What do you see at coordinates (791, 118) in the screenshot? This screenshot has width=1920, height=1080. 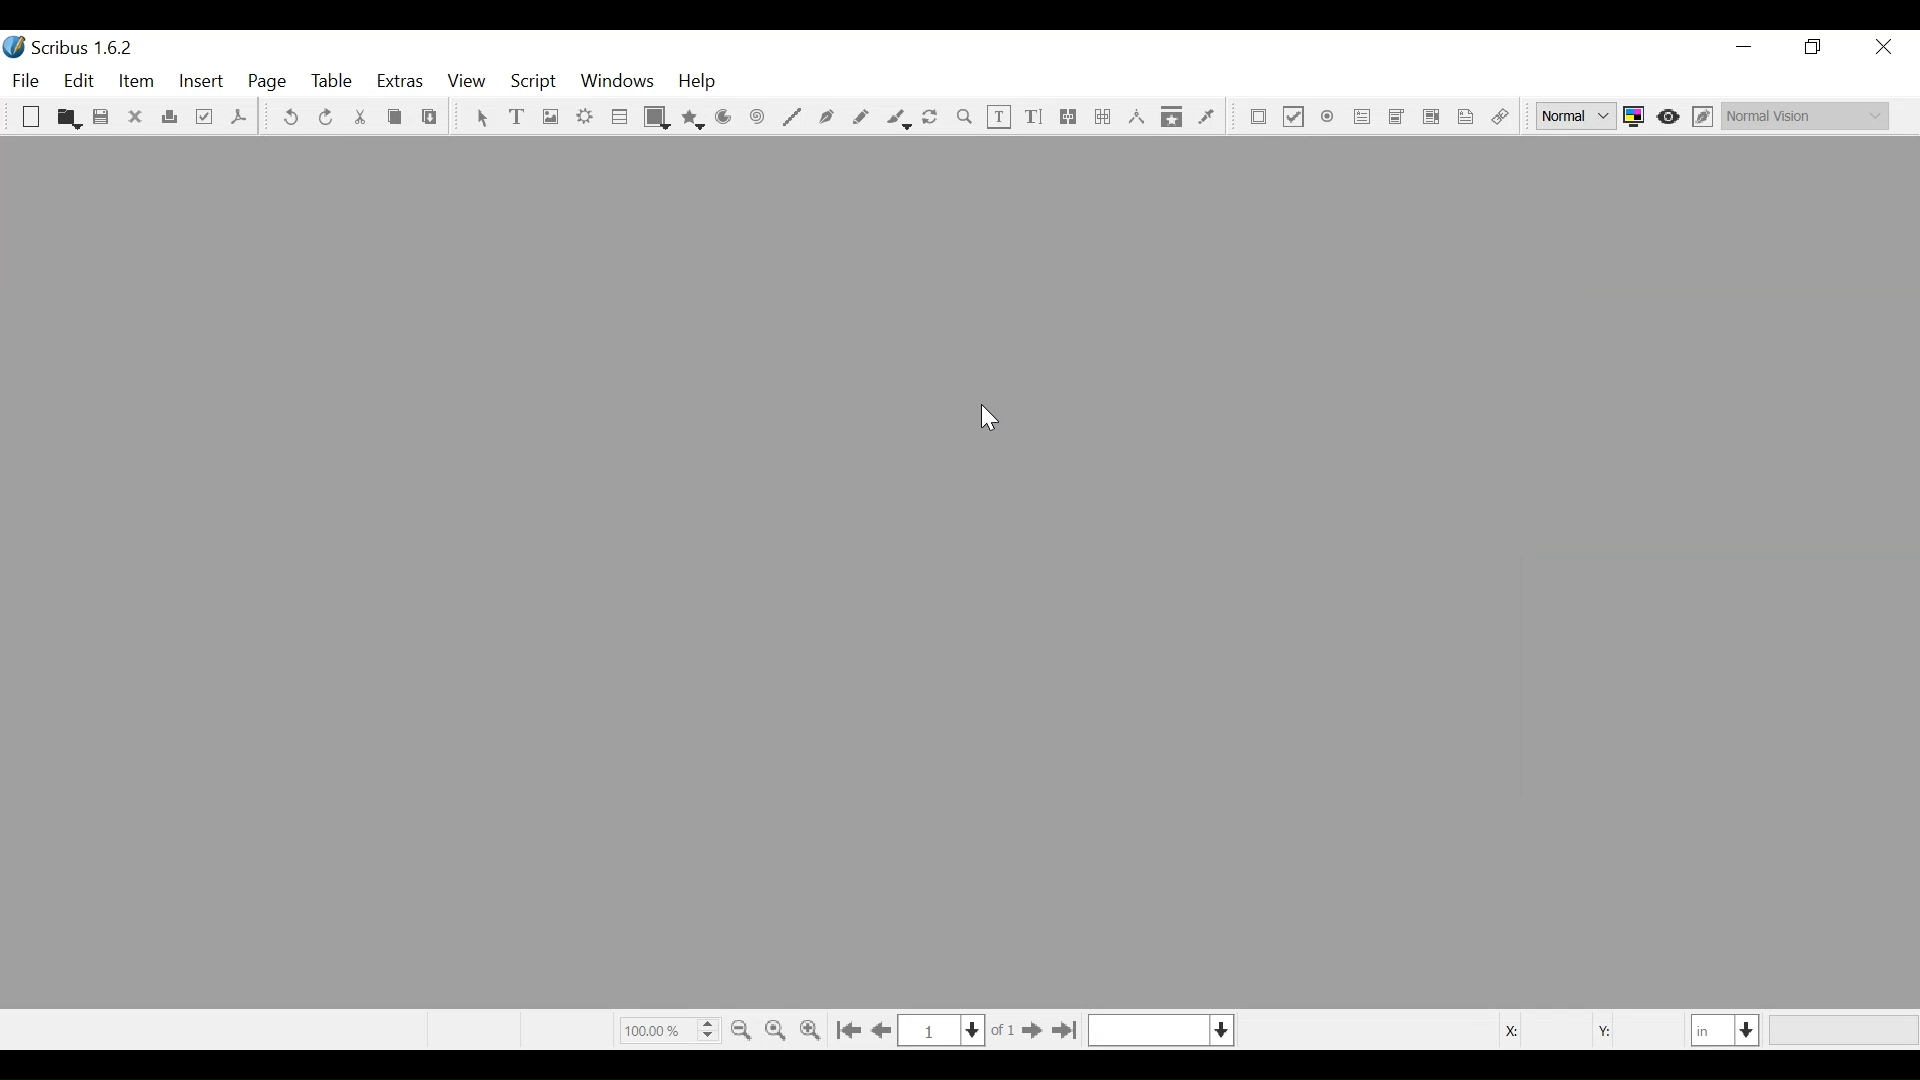 I see `Line` at bounding box center [791, 118].